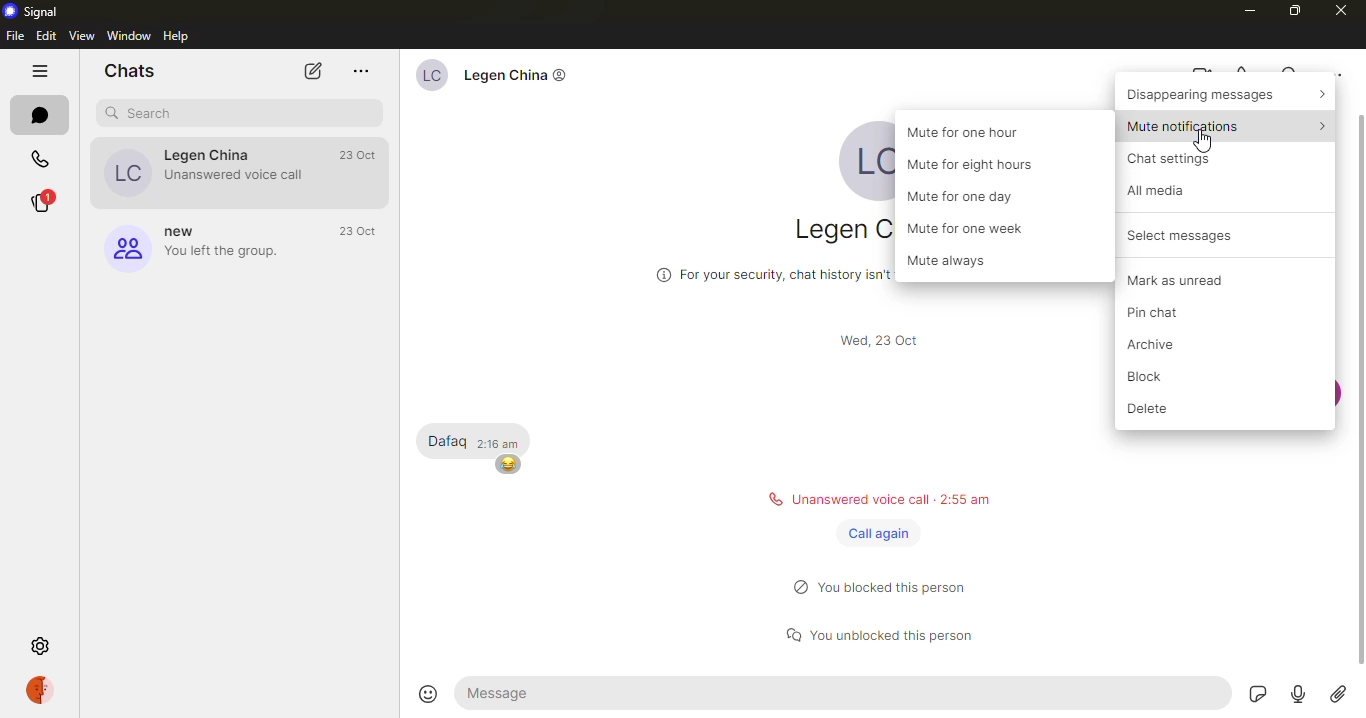 This screenshot has height=718, width=1366. What do you see at coordinates (877, 499) in the screenshot?
I see `status message` at bounding box center [877, 499].